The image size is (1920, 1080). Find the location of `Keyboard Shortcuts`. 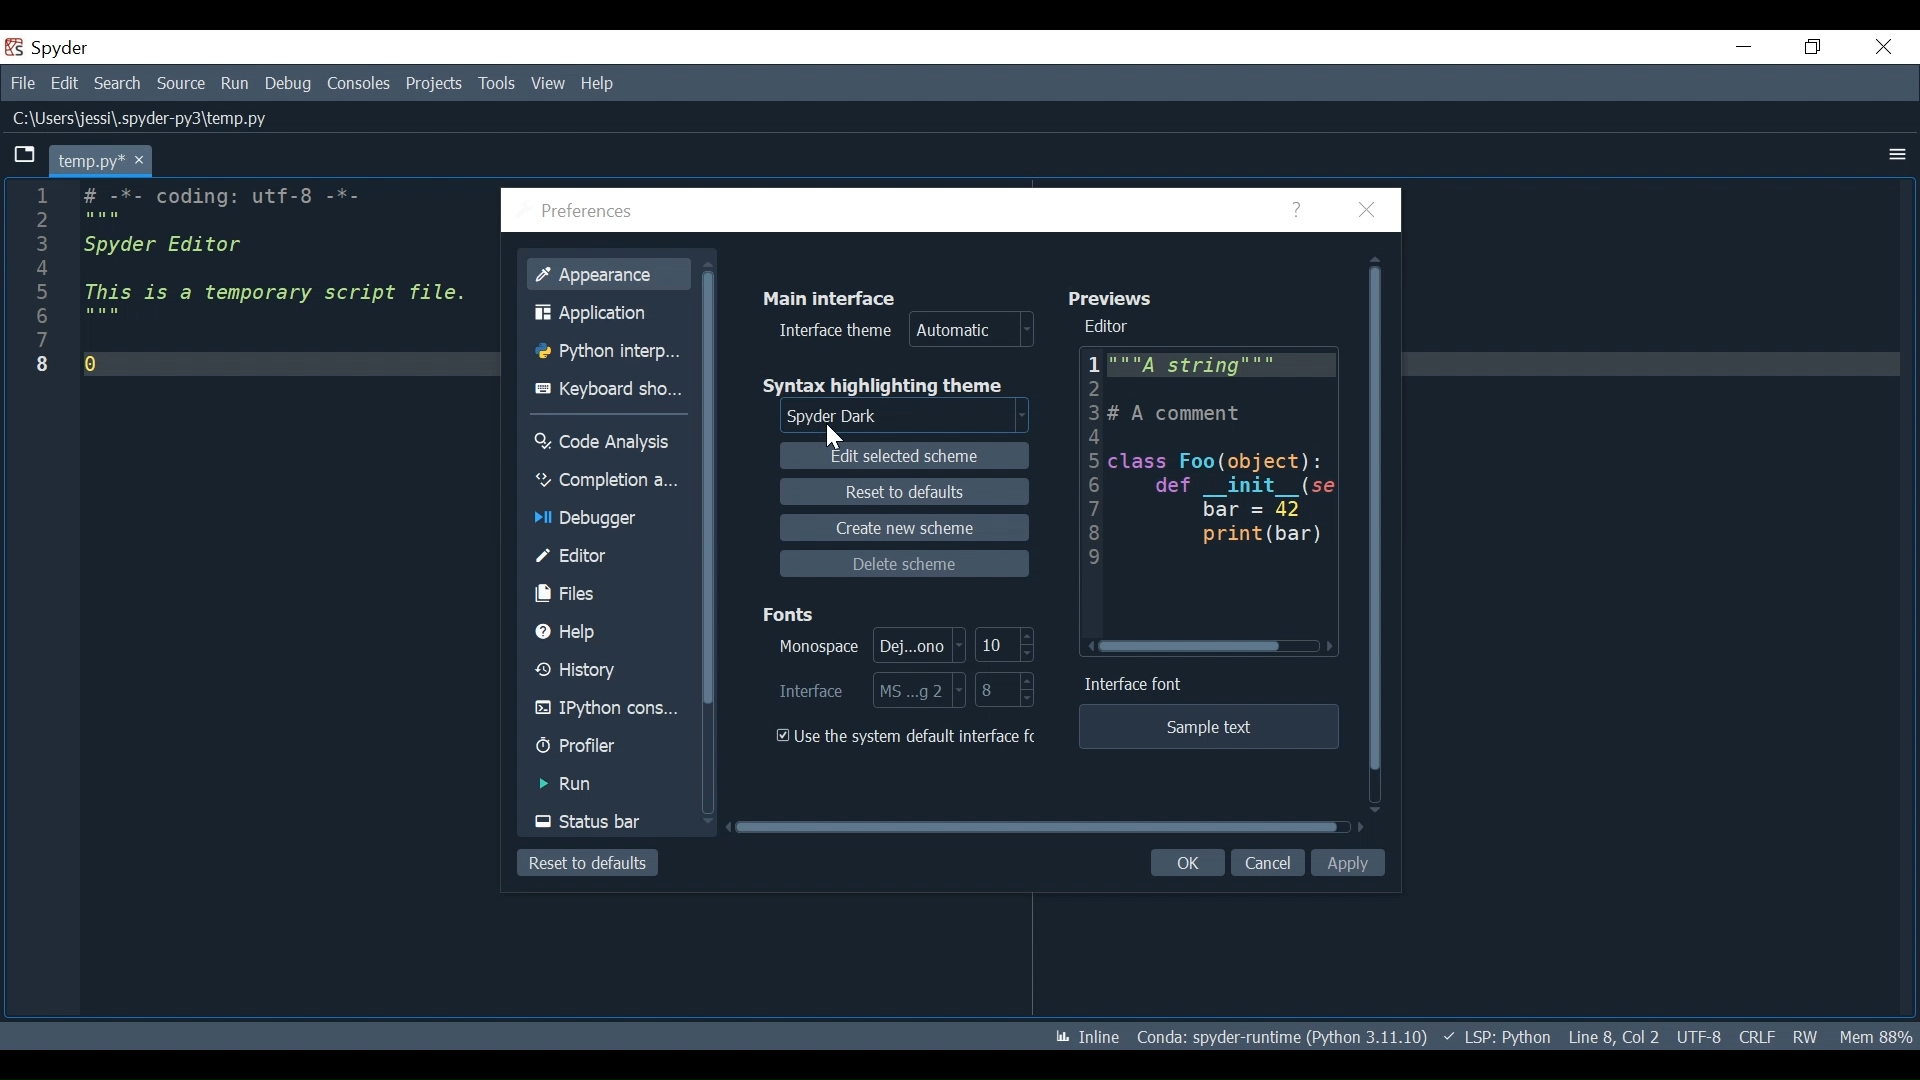

Keyboard Shortcuts is located at coordinates (605, 390).